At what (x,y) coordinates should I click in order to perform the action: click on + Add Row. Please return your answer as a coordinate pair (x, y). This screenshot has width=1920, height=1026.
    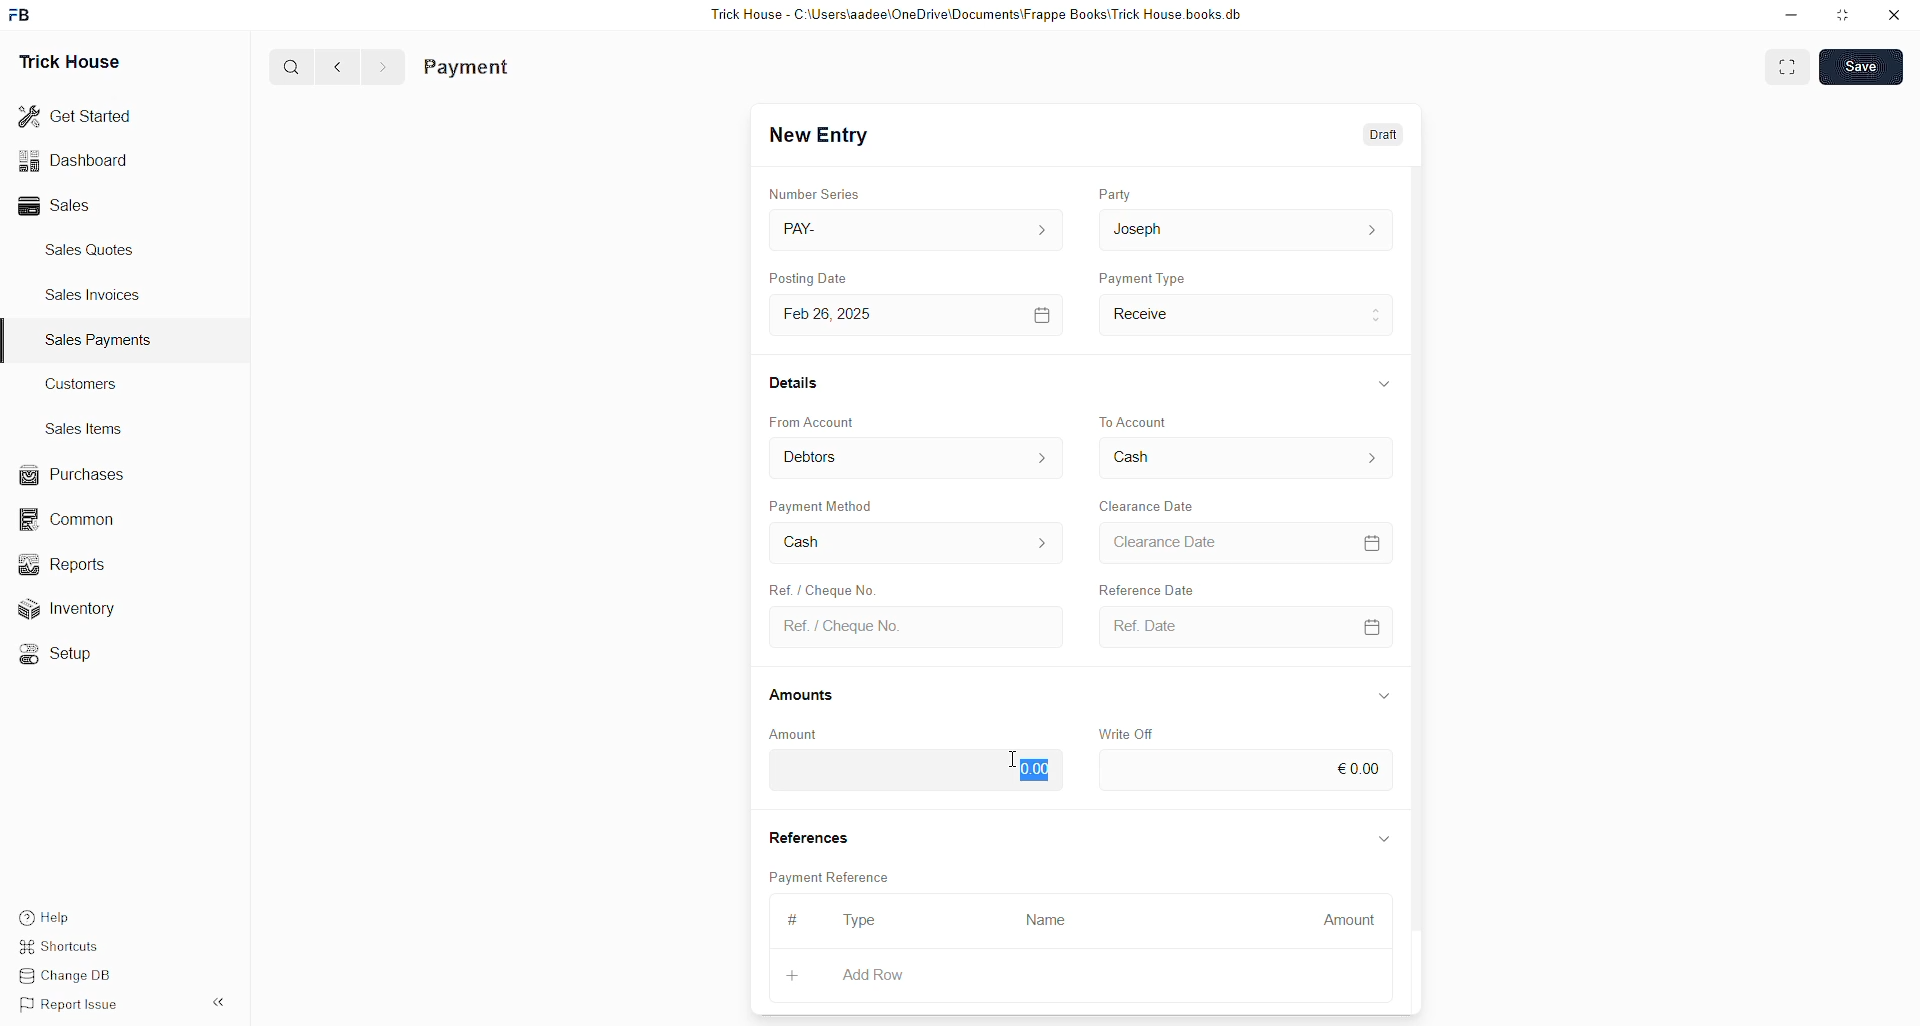
    Looking at the image, I should click on (887, 977).